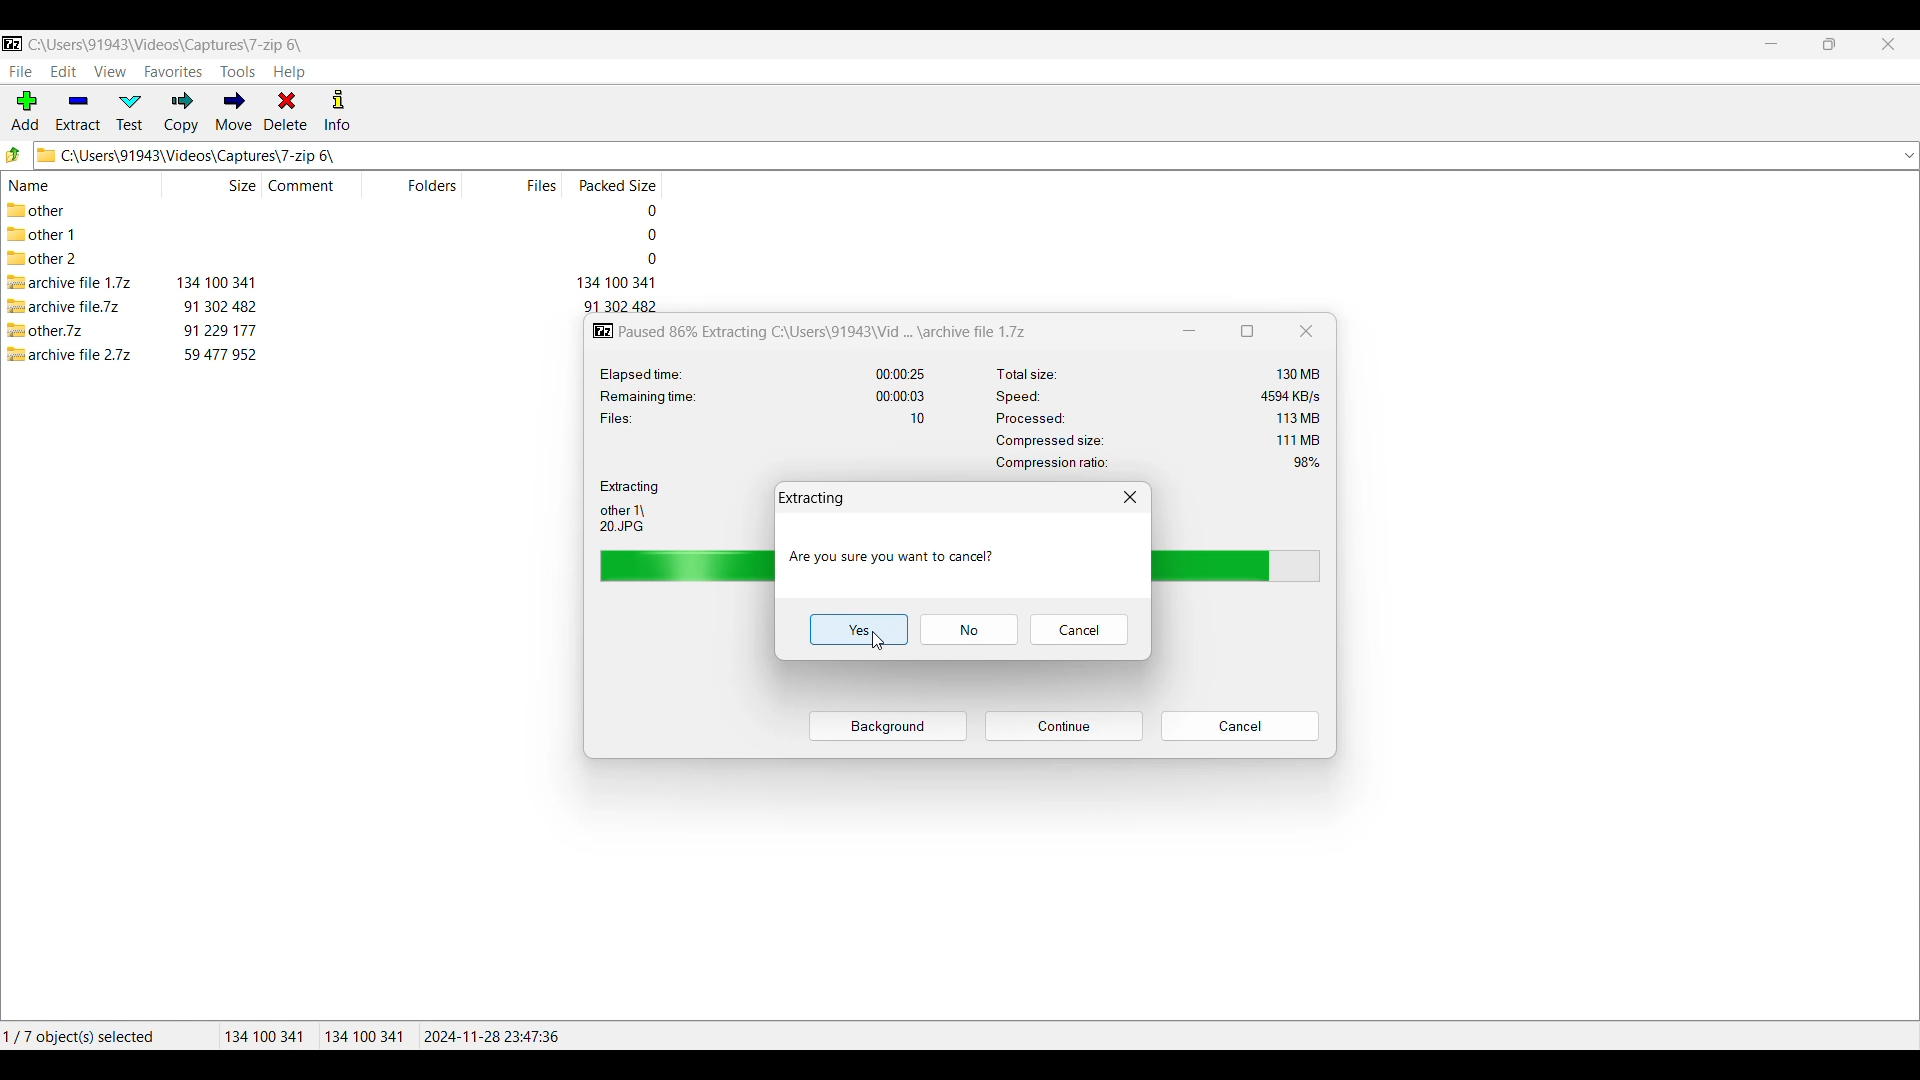 The image size is (1920, 1080). What do you see at coordinates (50, 210) in the screenshot?
I see `other ` at bounding box center [50, 210].